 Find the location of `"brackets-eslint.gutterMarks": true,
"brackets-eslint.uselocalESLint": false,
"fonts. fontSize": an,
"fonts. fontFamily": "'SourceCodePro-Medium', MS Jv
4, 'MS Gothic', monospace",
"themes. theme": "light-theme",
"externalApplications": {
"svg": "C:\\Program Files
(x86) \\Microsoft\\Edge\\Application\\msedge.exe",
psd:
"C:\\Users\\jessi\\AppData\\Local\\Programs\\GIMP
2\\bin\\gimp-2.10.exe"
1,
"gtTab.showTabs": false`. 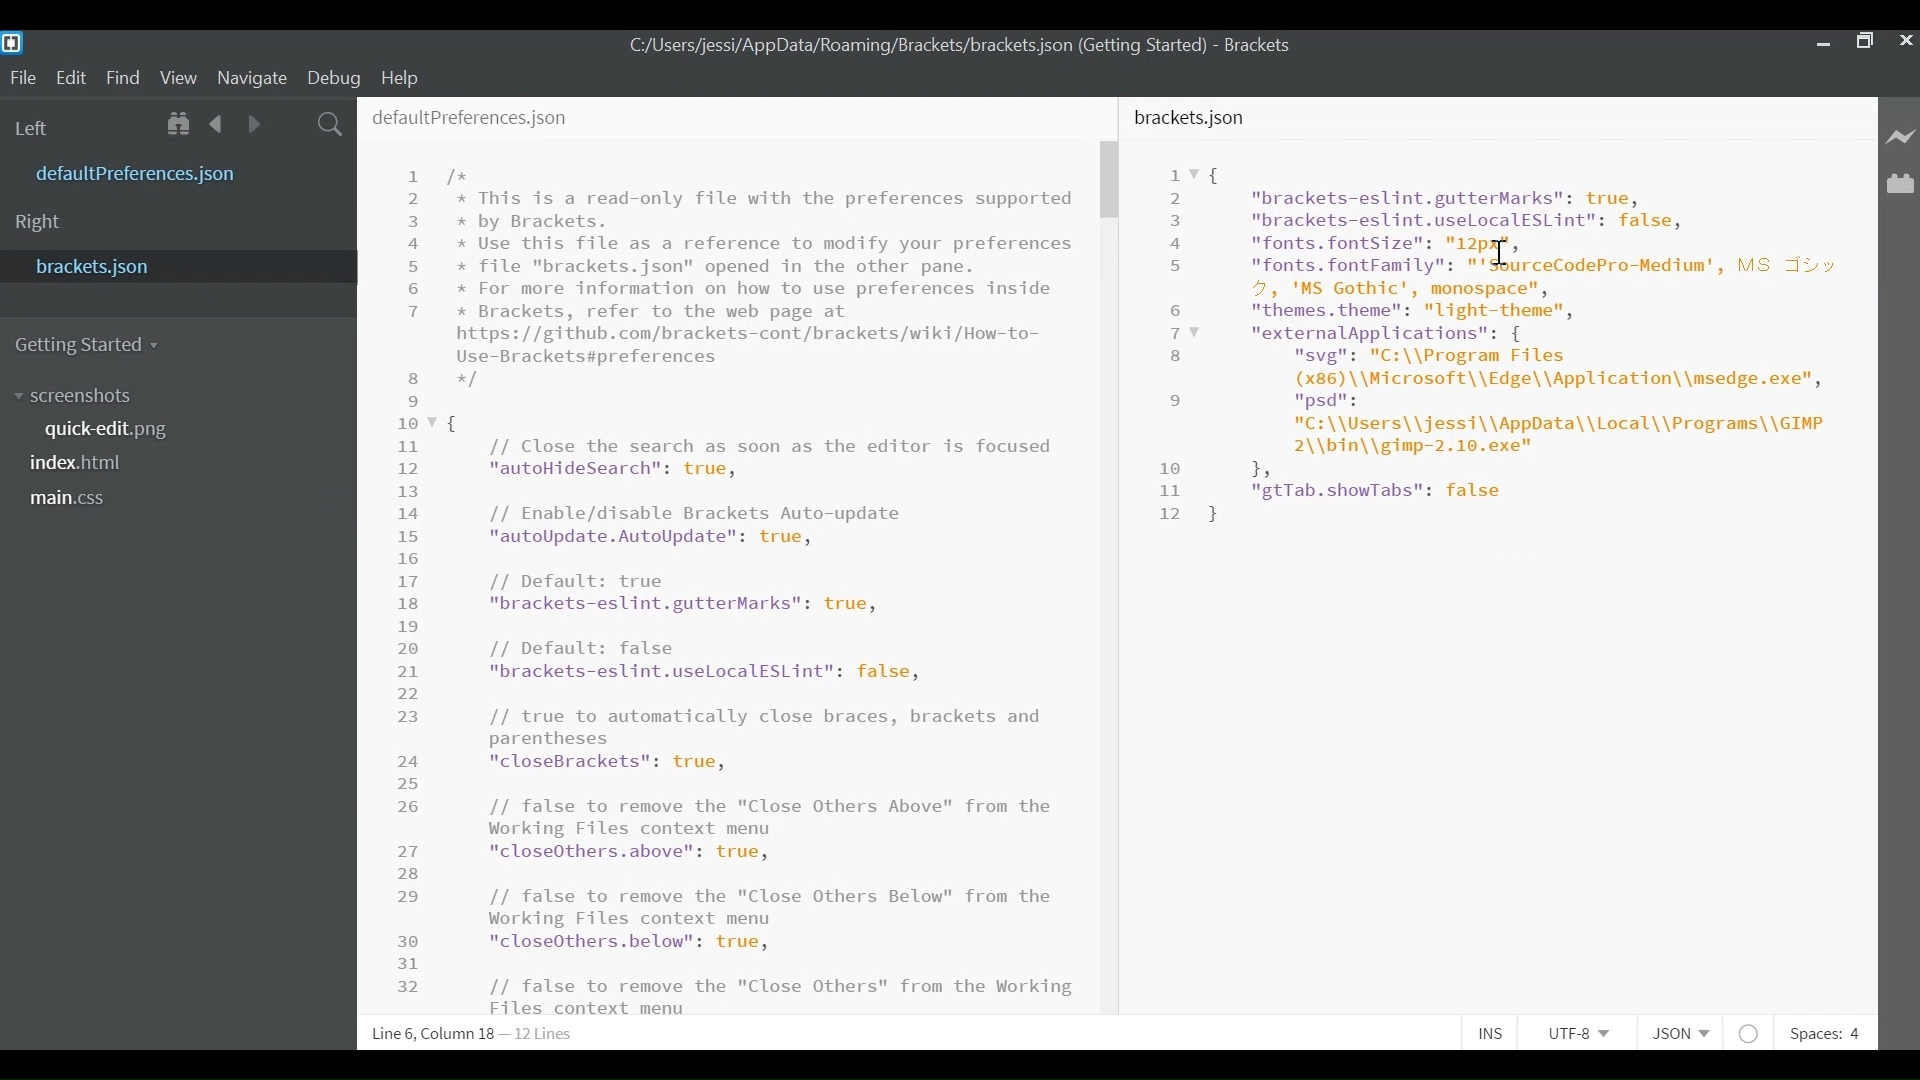

"brackets-eslint.gutterMarks": true,
"brackets-eslint.uselocalESLint": false,
"fonts. fontSize": an,
"fonts. fontFamily": "'SourceCodePro-Medium', MS Jv
4, 'MS Gothic', monospace",
"themes. theme": "light-theme",
"externalApplications": {
"svg": "C:\\Program Files
(x86) \\Microsoft\\Edge\\Application\\msedge.exe",
psd:
"C:\\Users\\jessi\\AppData\\Local\\Programs\\GIMP
2\\bin\\gimp-2.10.exe"
1,
"gtTab.showTabs": false is located at coordinates (1525, 342).